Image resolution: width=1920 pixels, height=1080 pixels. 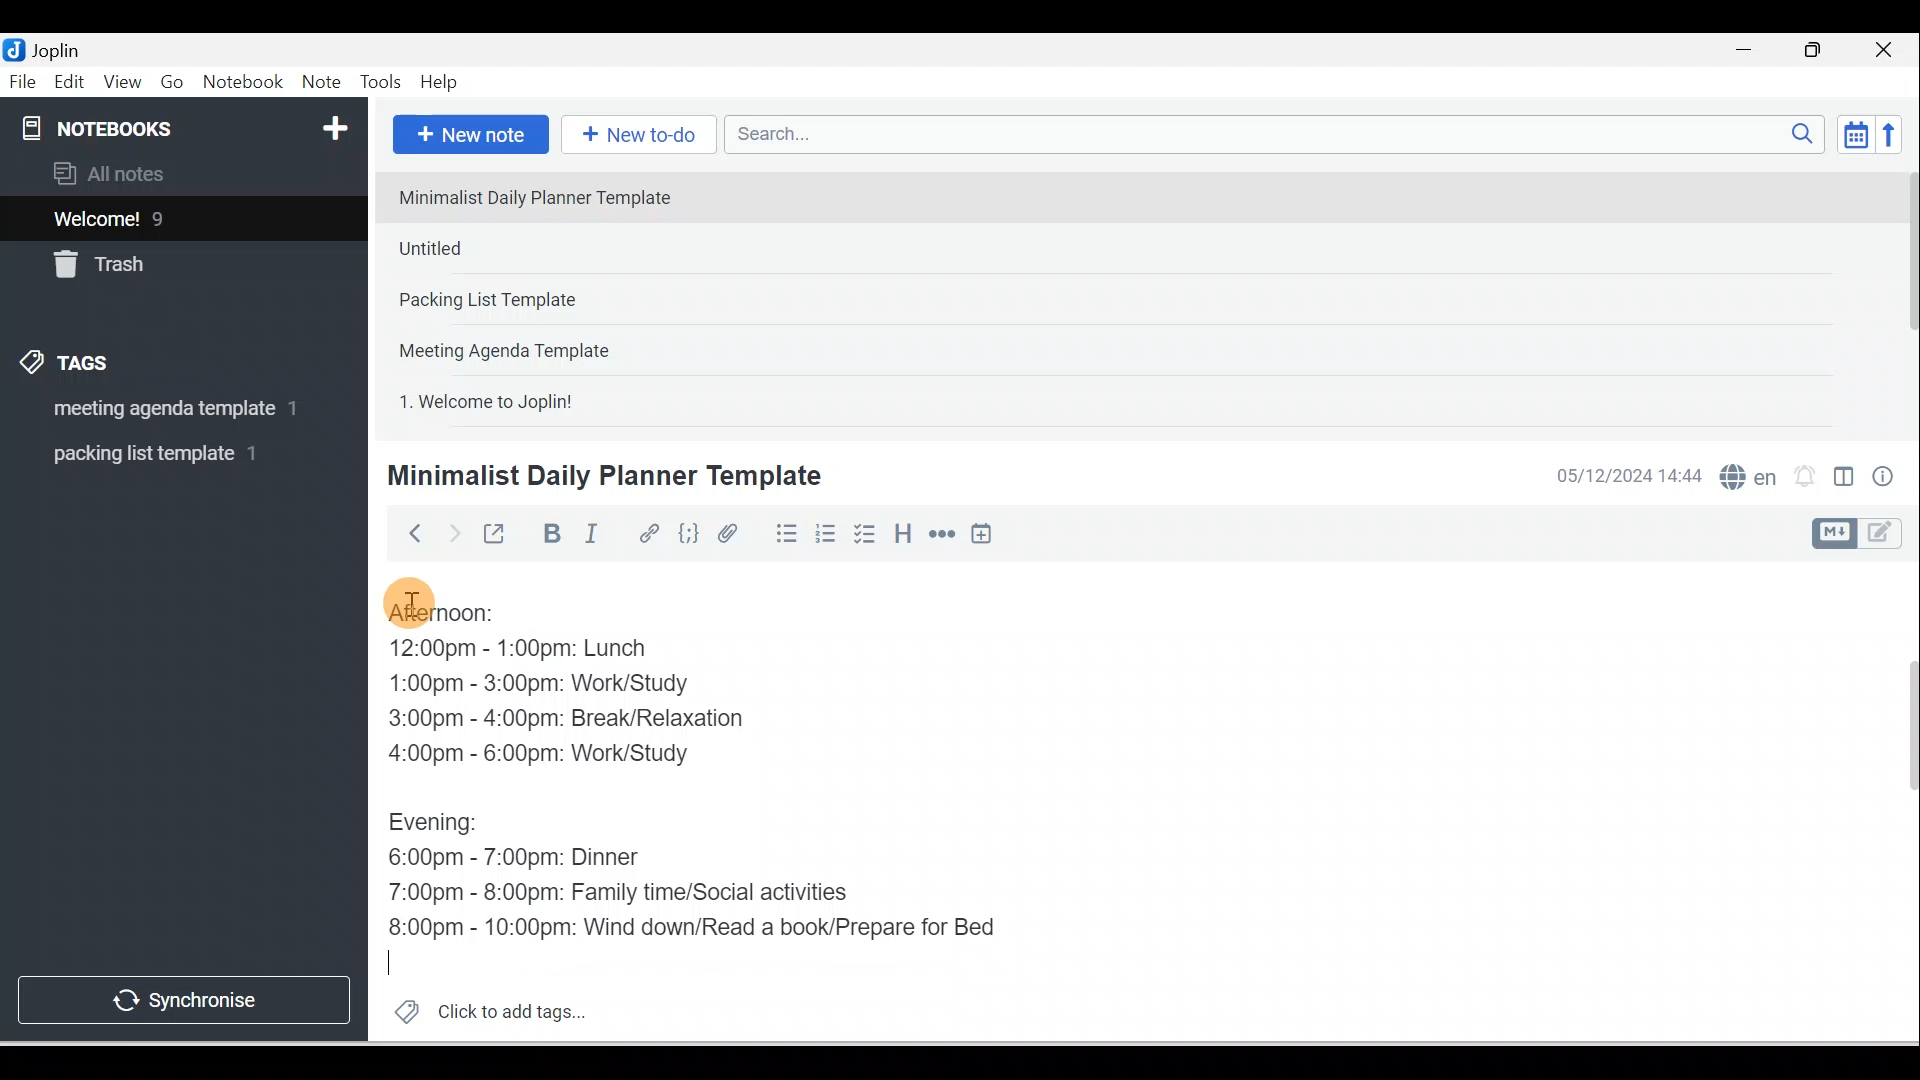 I want to click on Scroll bar, so click(x=1904, y=296).